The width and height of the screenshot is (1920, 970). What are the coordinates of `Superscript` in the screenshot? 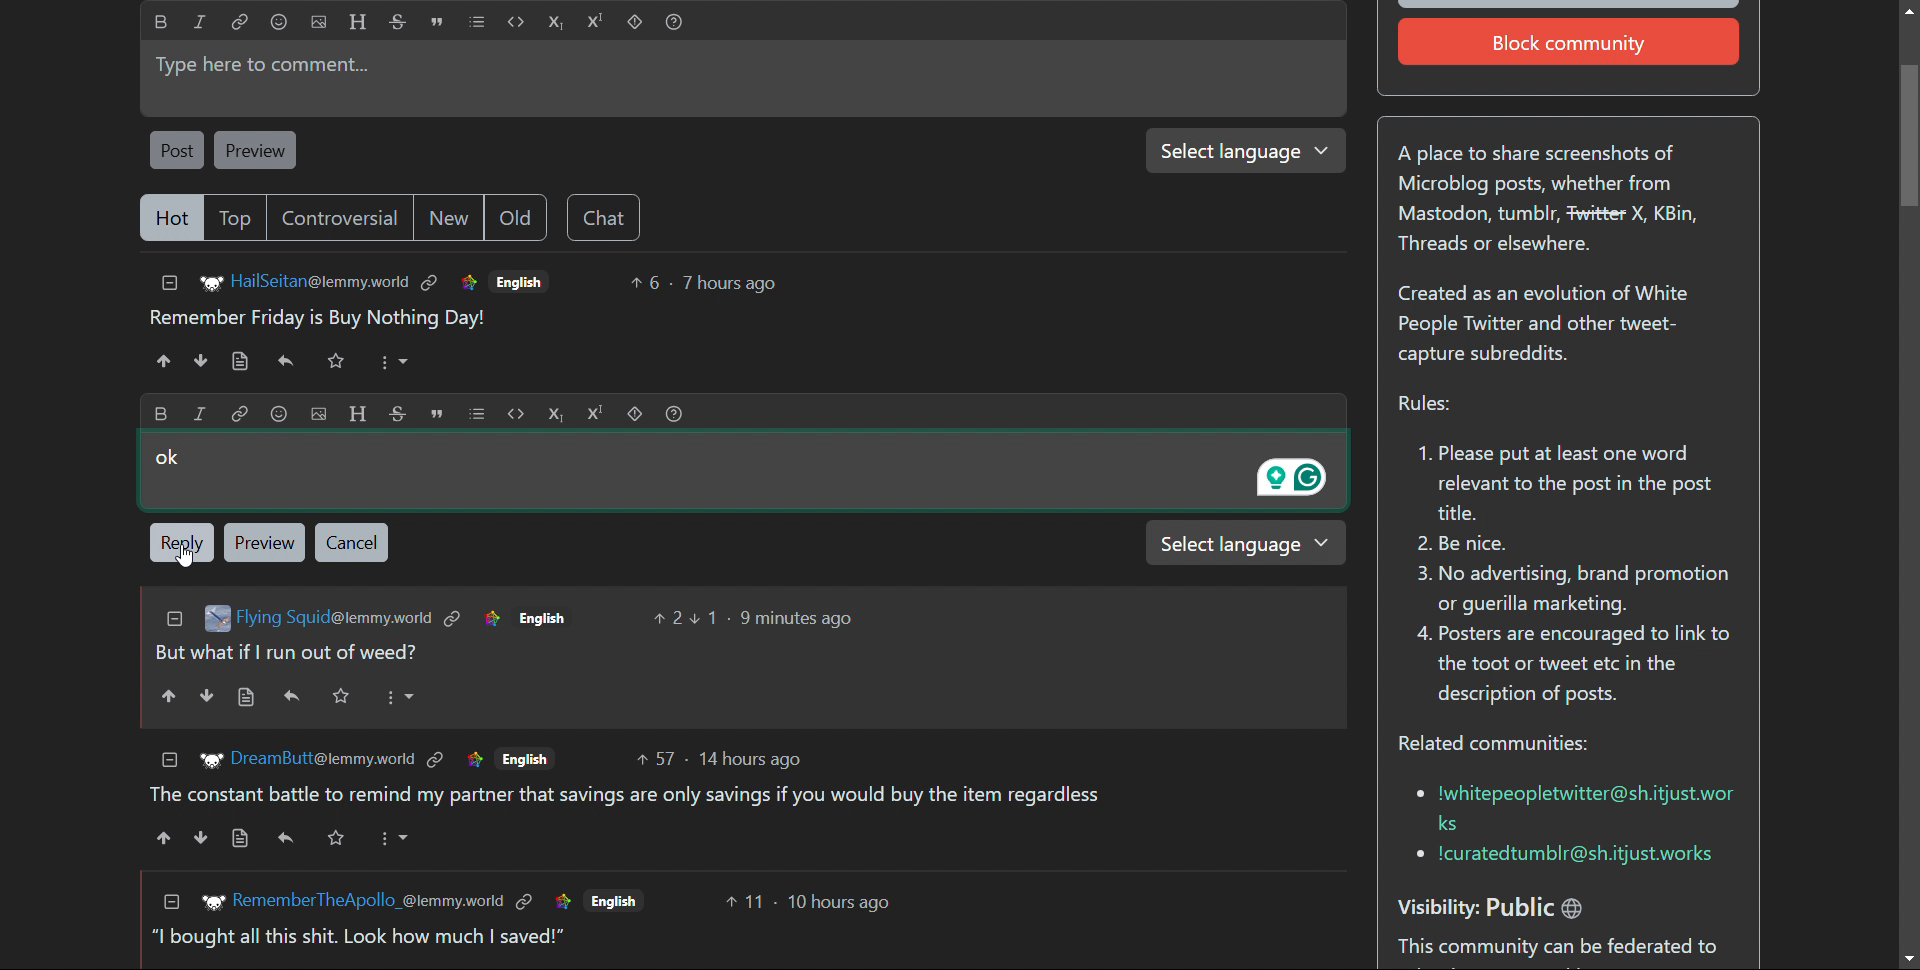 It's located at (593, 414).